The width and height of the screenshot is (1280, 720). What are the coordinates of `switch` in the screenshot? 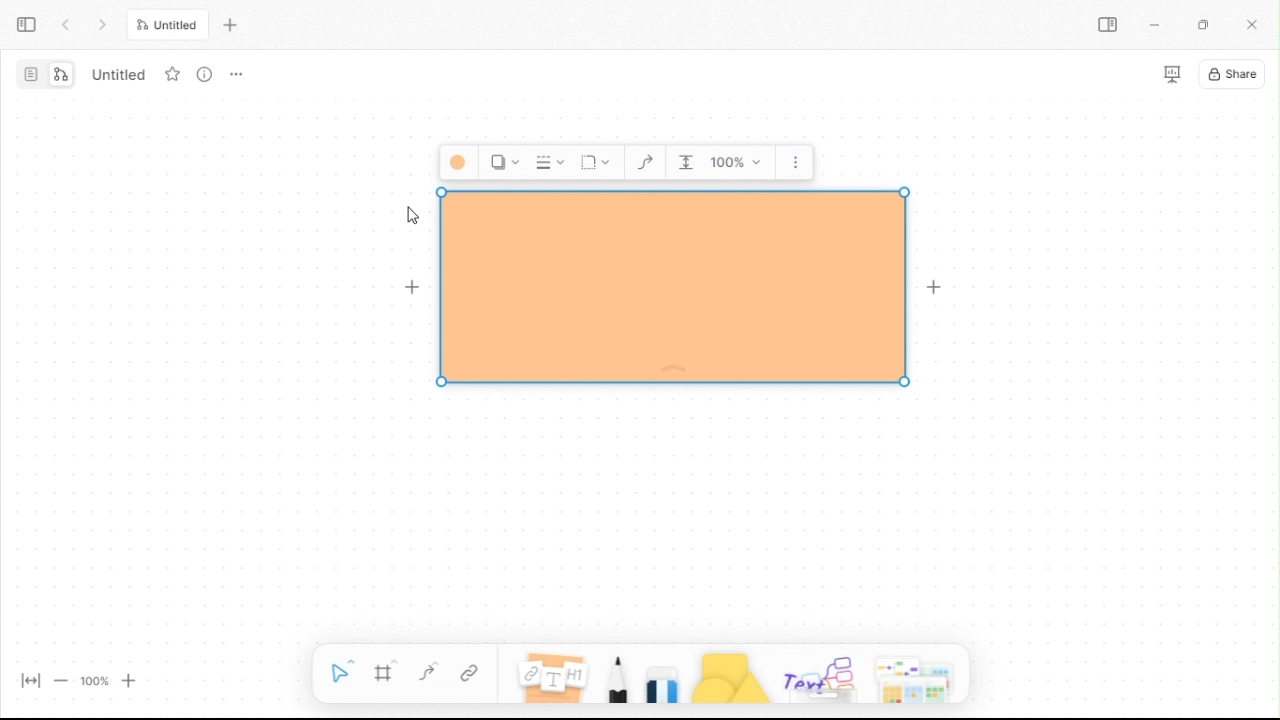 It's located at (46, 74).